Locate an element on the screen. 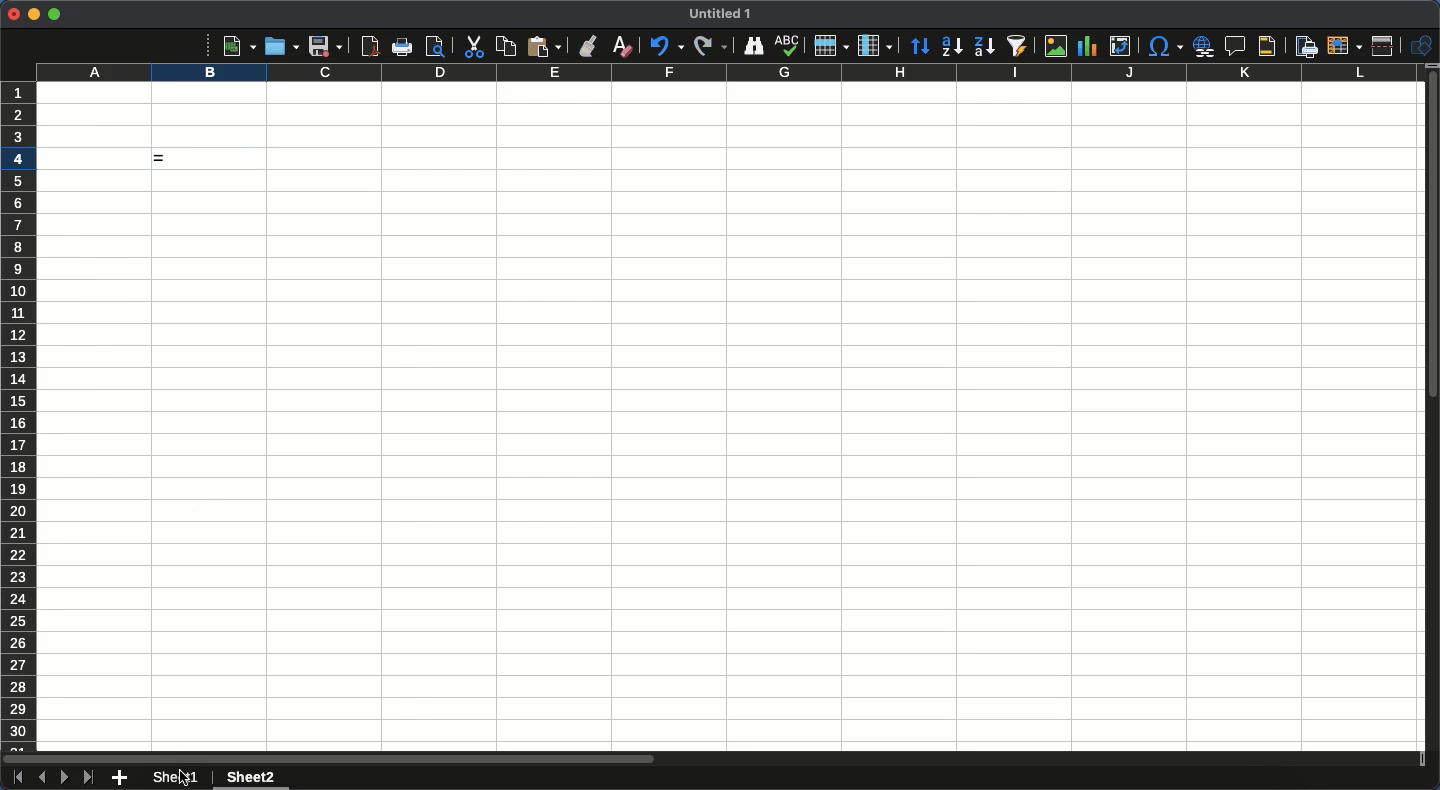 The height and width of the screenshot is (790, 1440). Print preview is located at coordinates (435, 46).